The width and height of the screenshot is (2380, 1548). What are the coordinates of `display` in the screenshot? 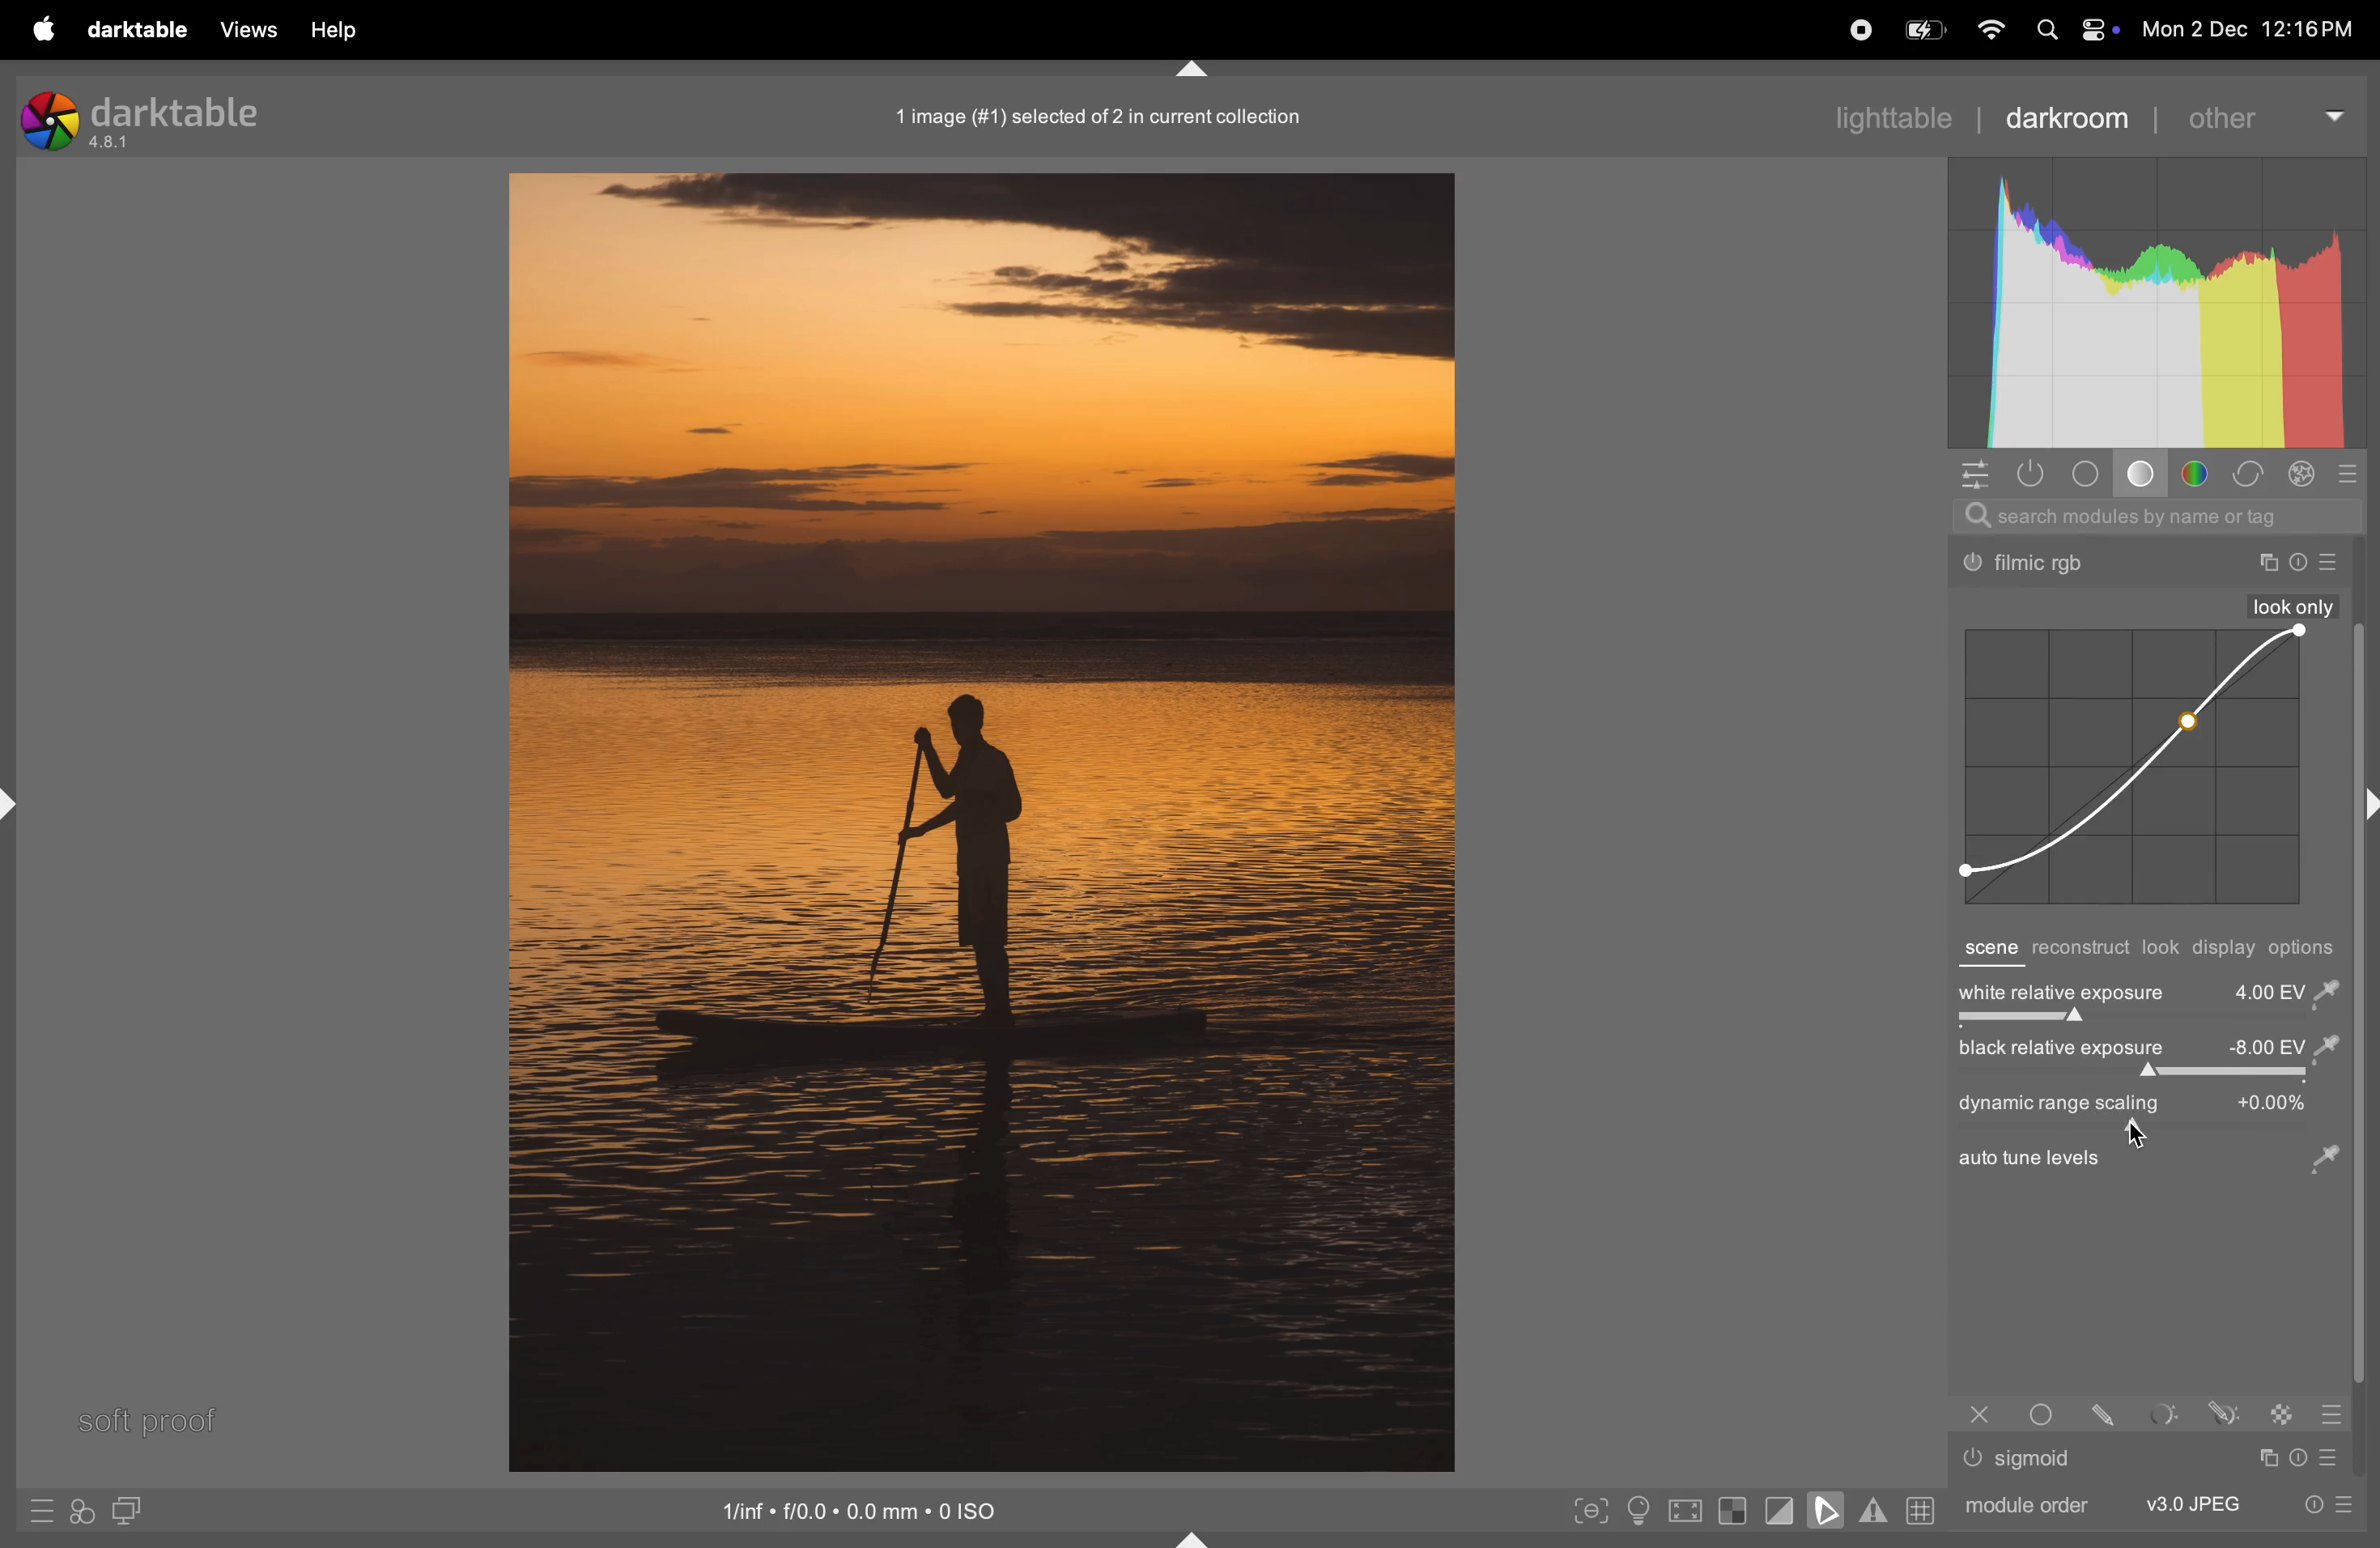 It's located at (2226, 950).